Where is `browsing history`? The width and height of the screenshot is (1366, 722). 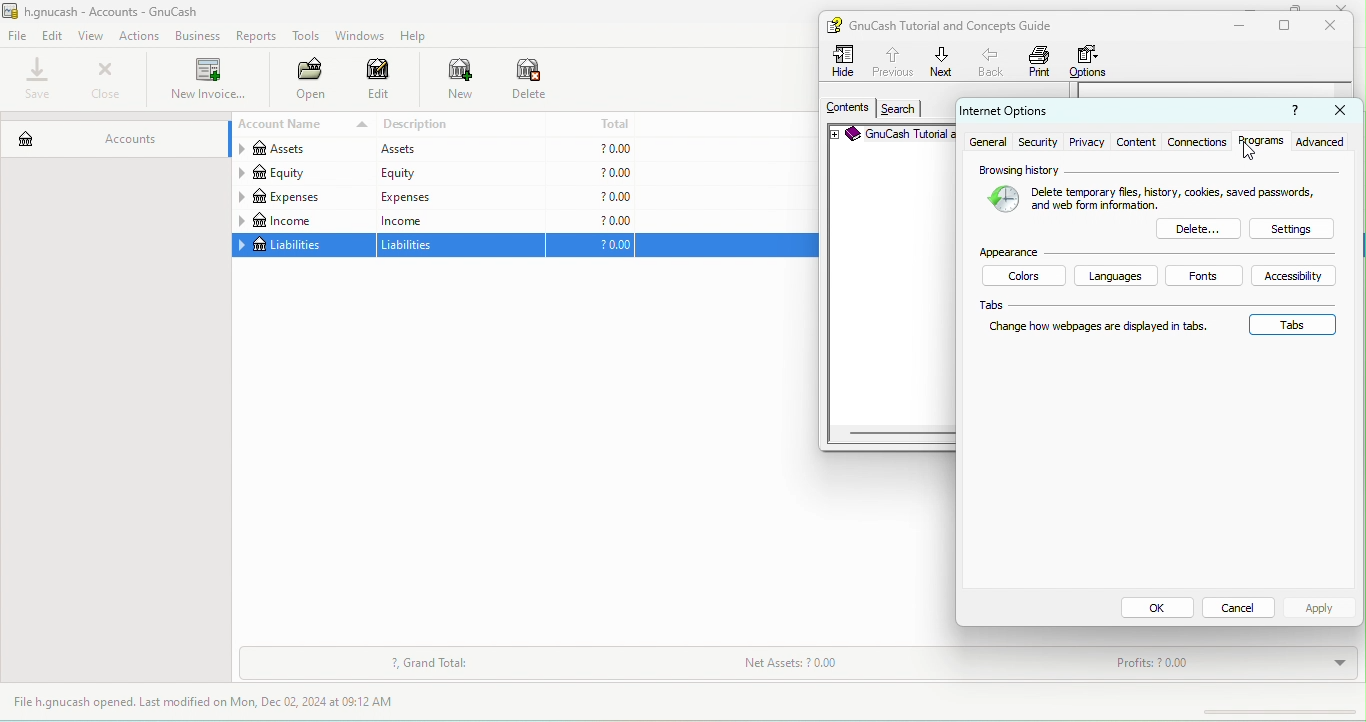
browsing history is located at coordinates (1167, 168).